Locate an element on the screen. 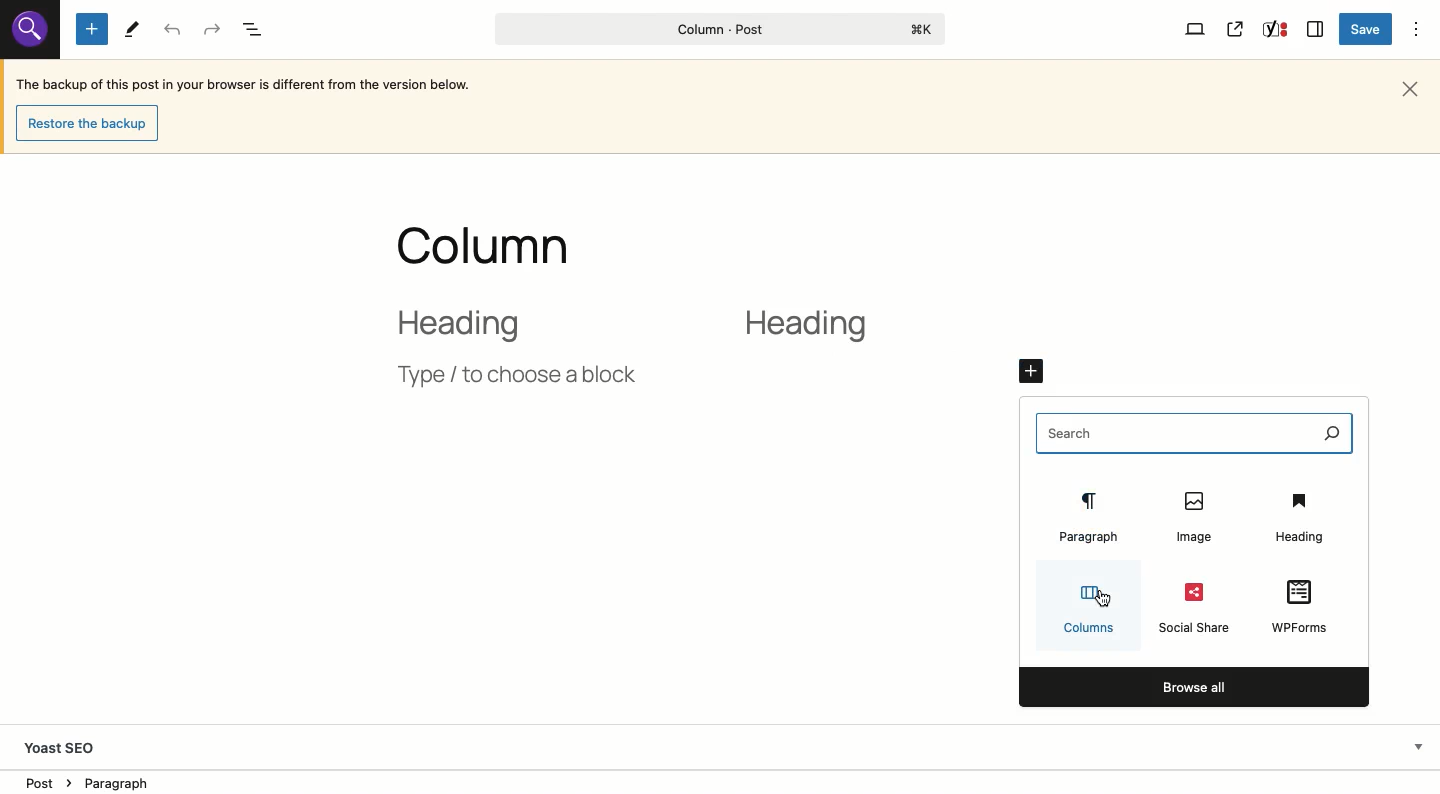 The height and width of the screenshot is (794, 1440). Image is located at coordinates (1191, 517).